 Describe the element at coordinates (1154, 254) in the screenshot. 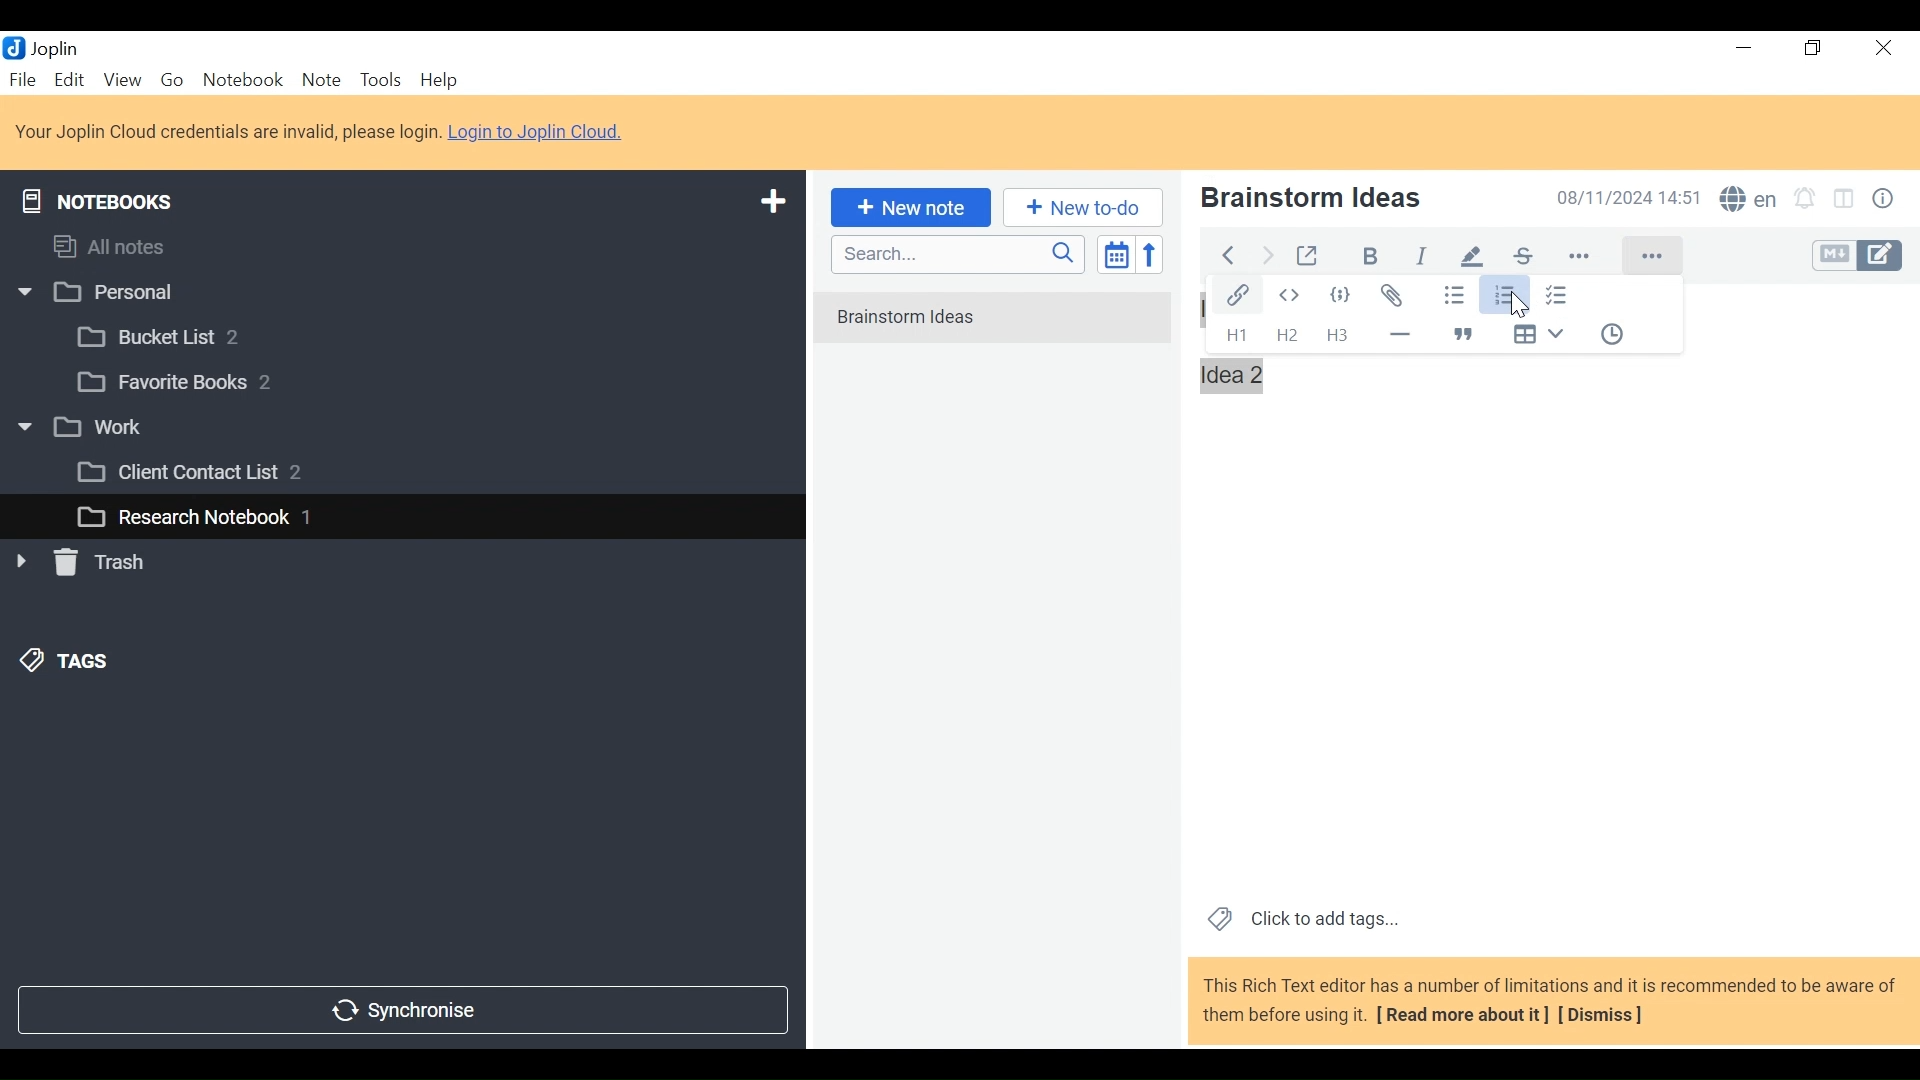

I see `Reverse Sort order` at that location.